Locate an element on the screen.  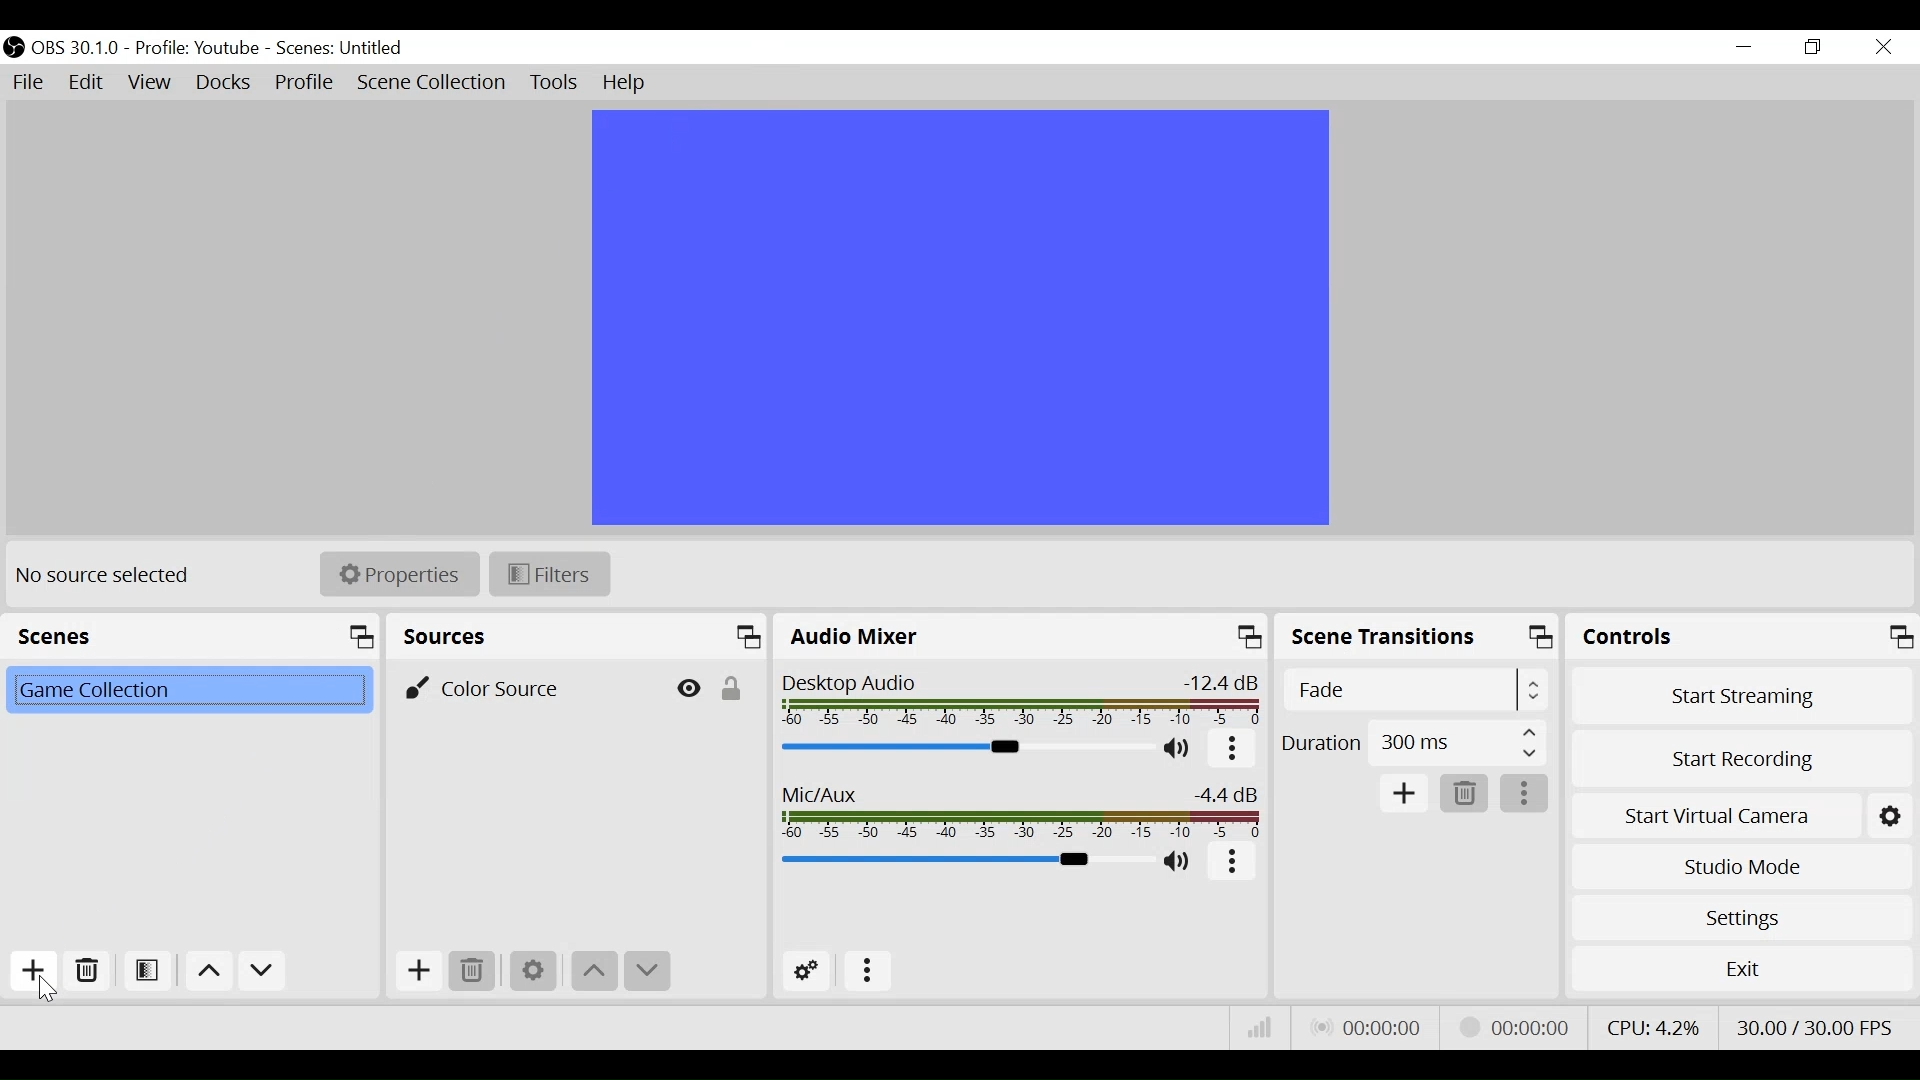
(un)select Duration is located at coordinates (1413, 742).